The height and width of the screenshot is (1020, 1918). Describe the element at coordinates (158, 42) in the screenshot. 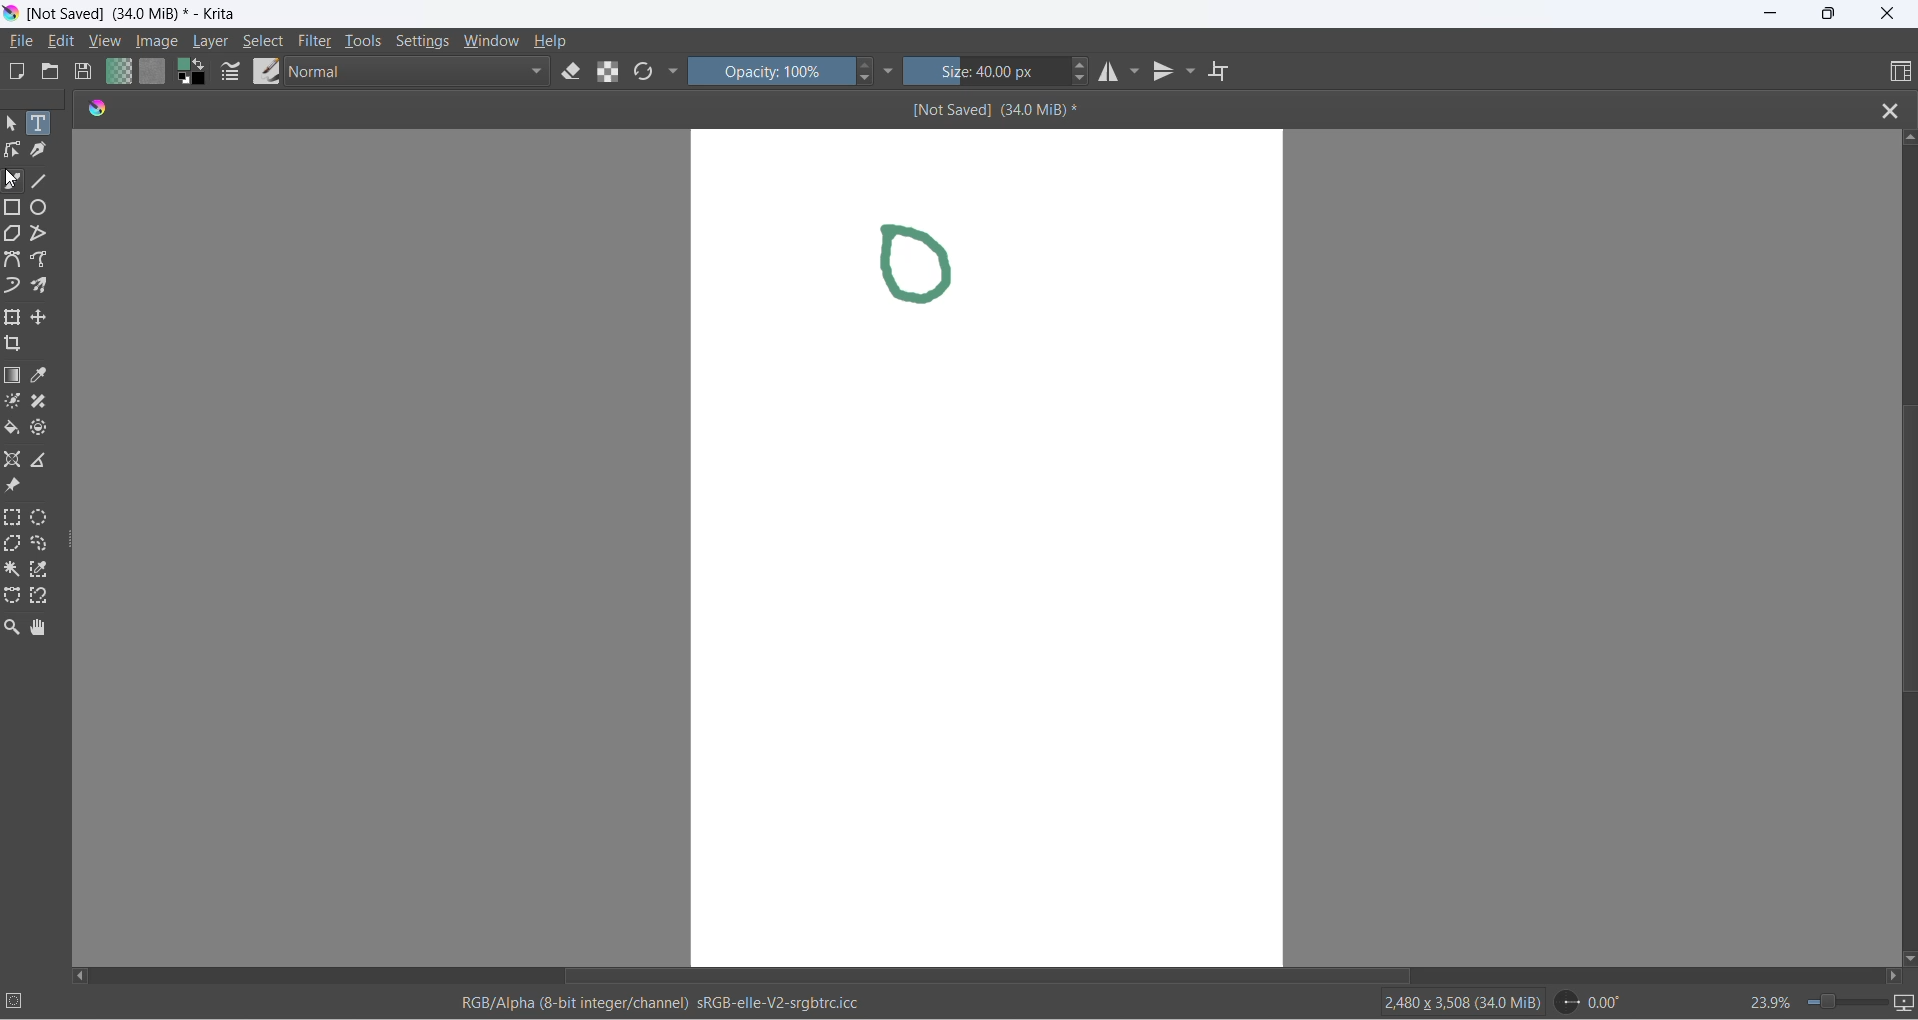

I see `image` at that location.